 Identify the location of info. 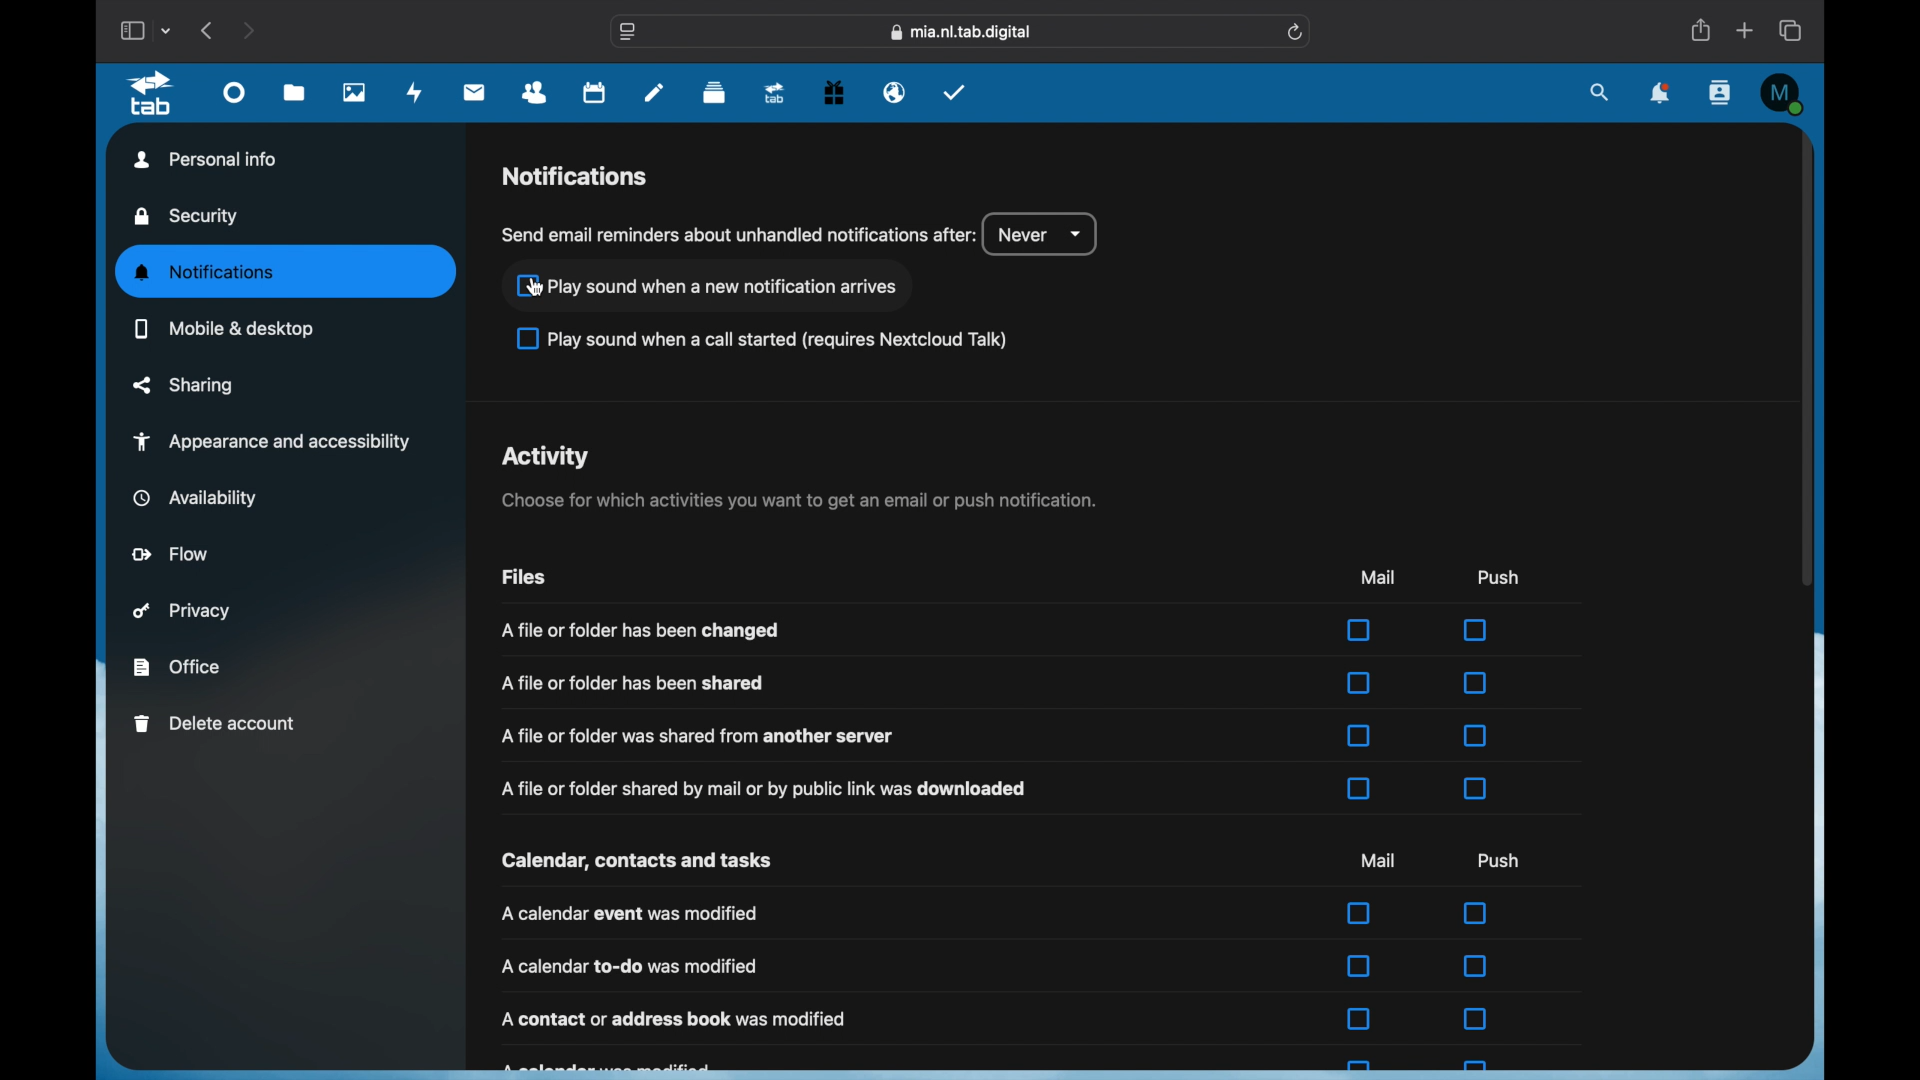
(799, 500).